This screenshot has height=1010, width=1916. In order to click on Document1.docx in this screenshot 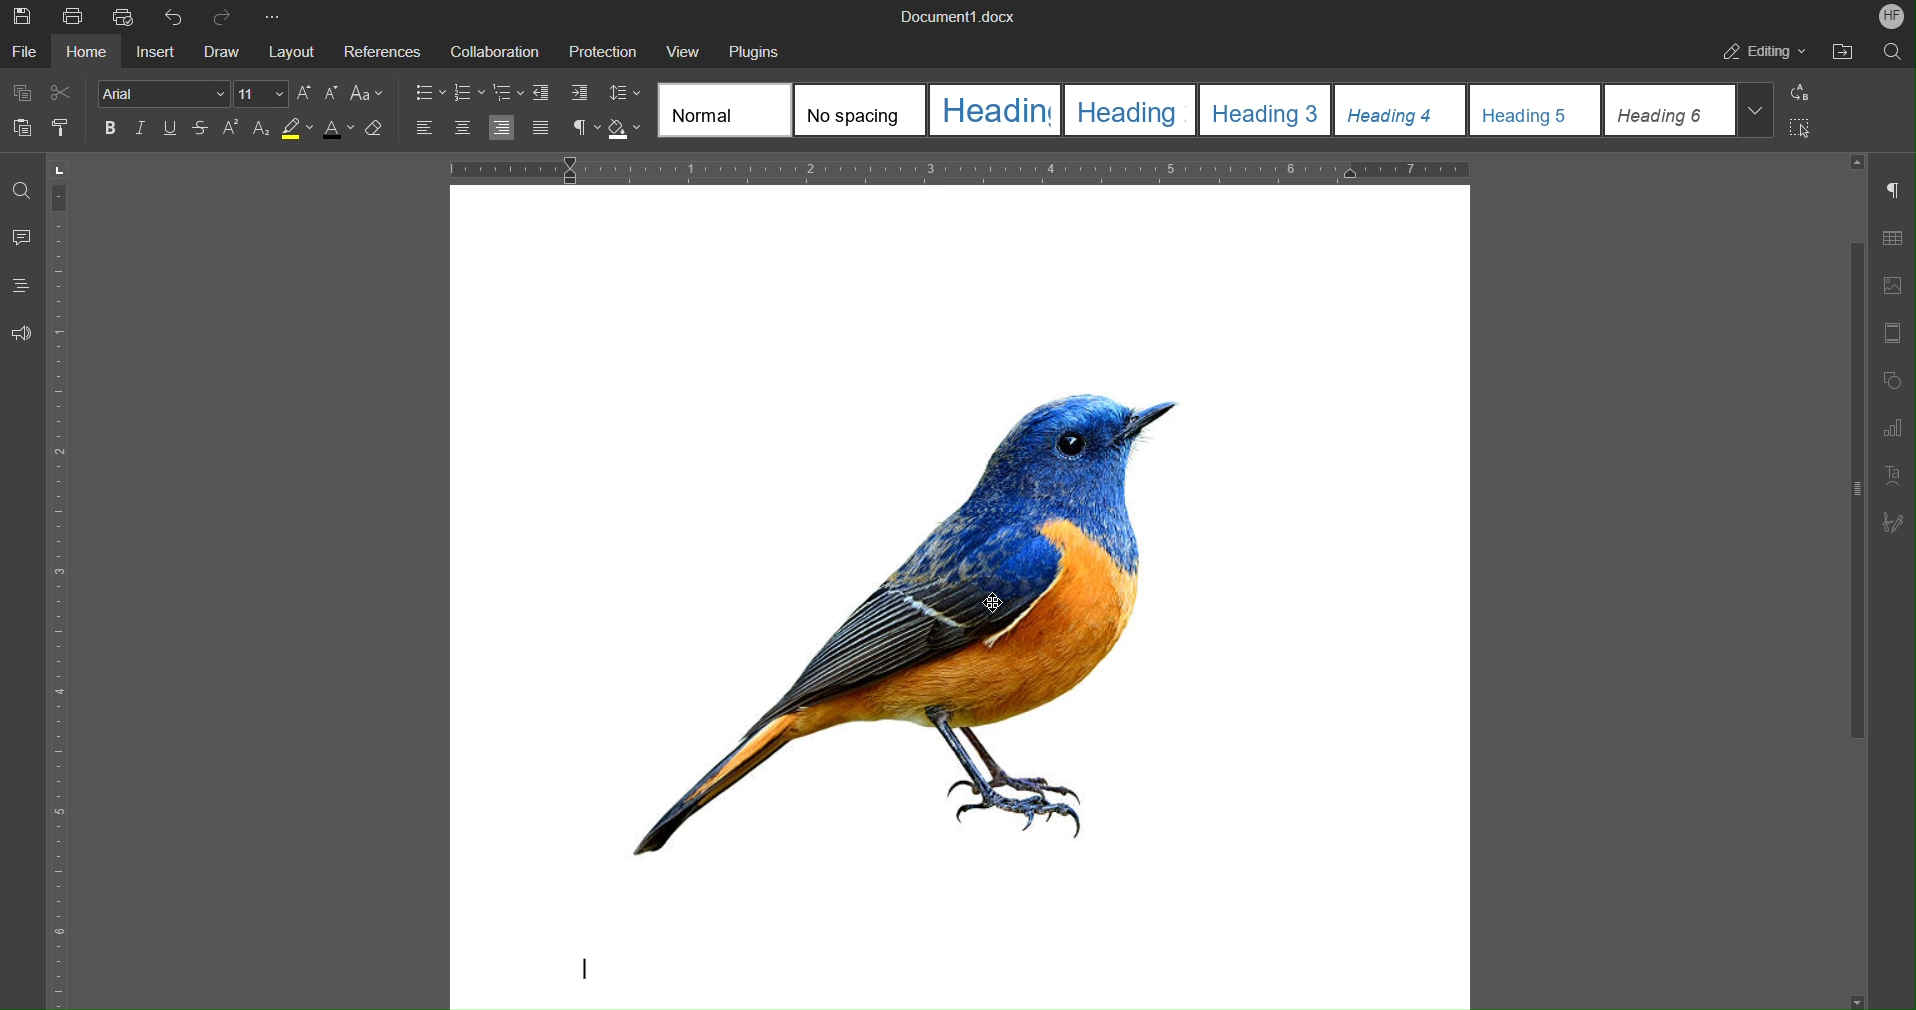, I will do `click(958, 15)`.